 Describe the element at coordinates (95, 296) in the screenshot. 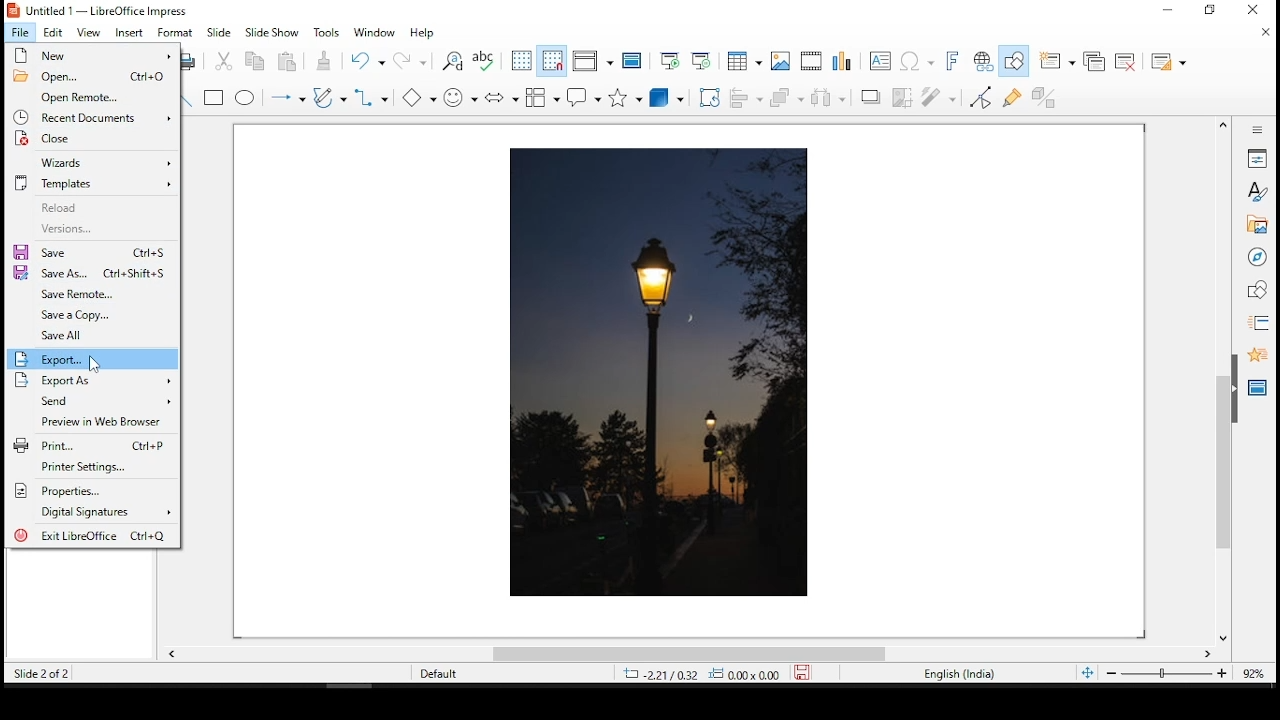

I see `save remote` at that location.